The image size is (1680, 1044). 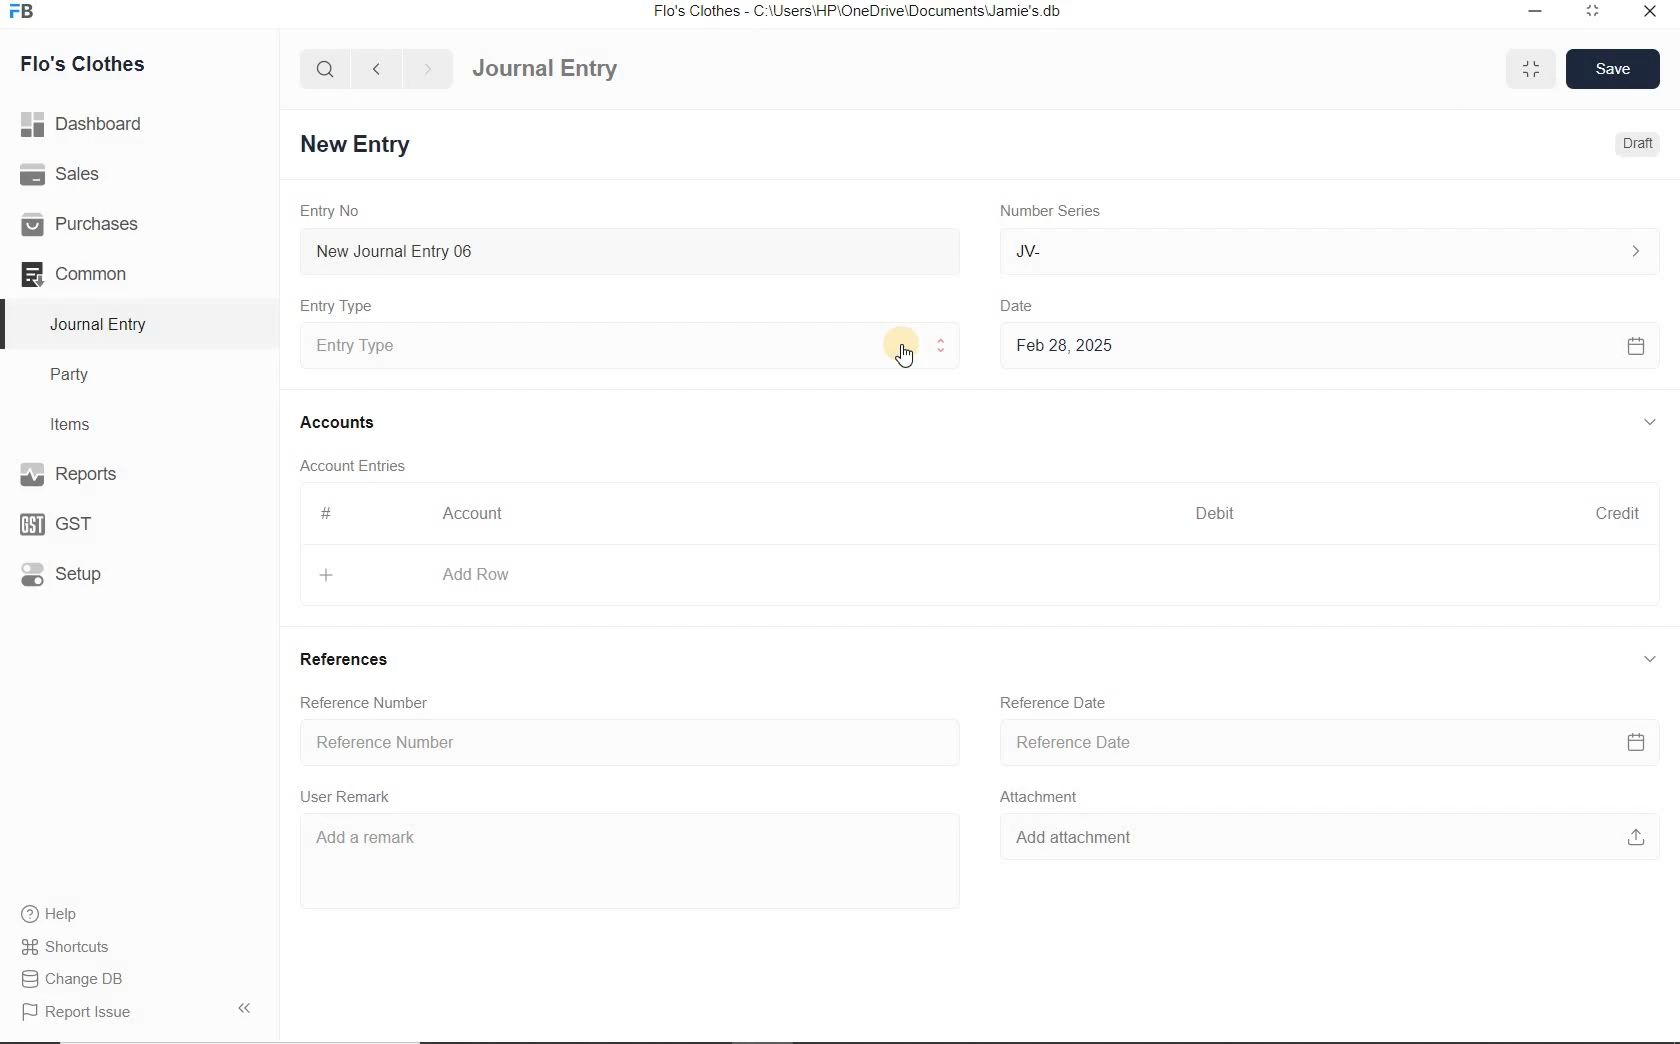 What do you see at coordinates (1325, 251) in the screenshot?
I see `JV` at bounding box center [1325, 251].